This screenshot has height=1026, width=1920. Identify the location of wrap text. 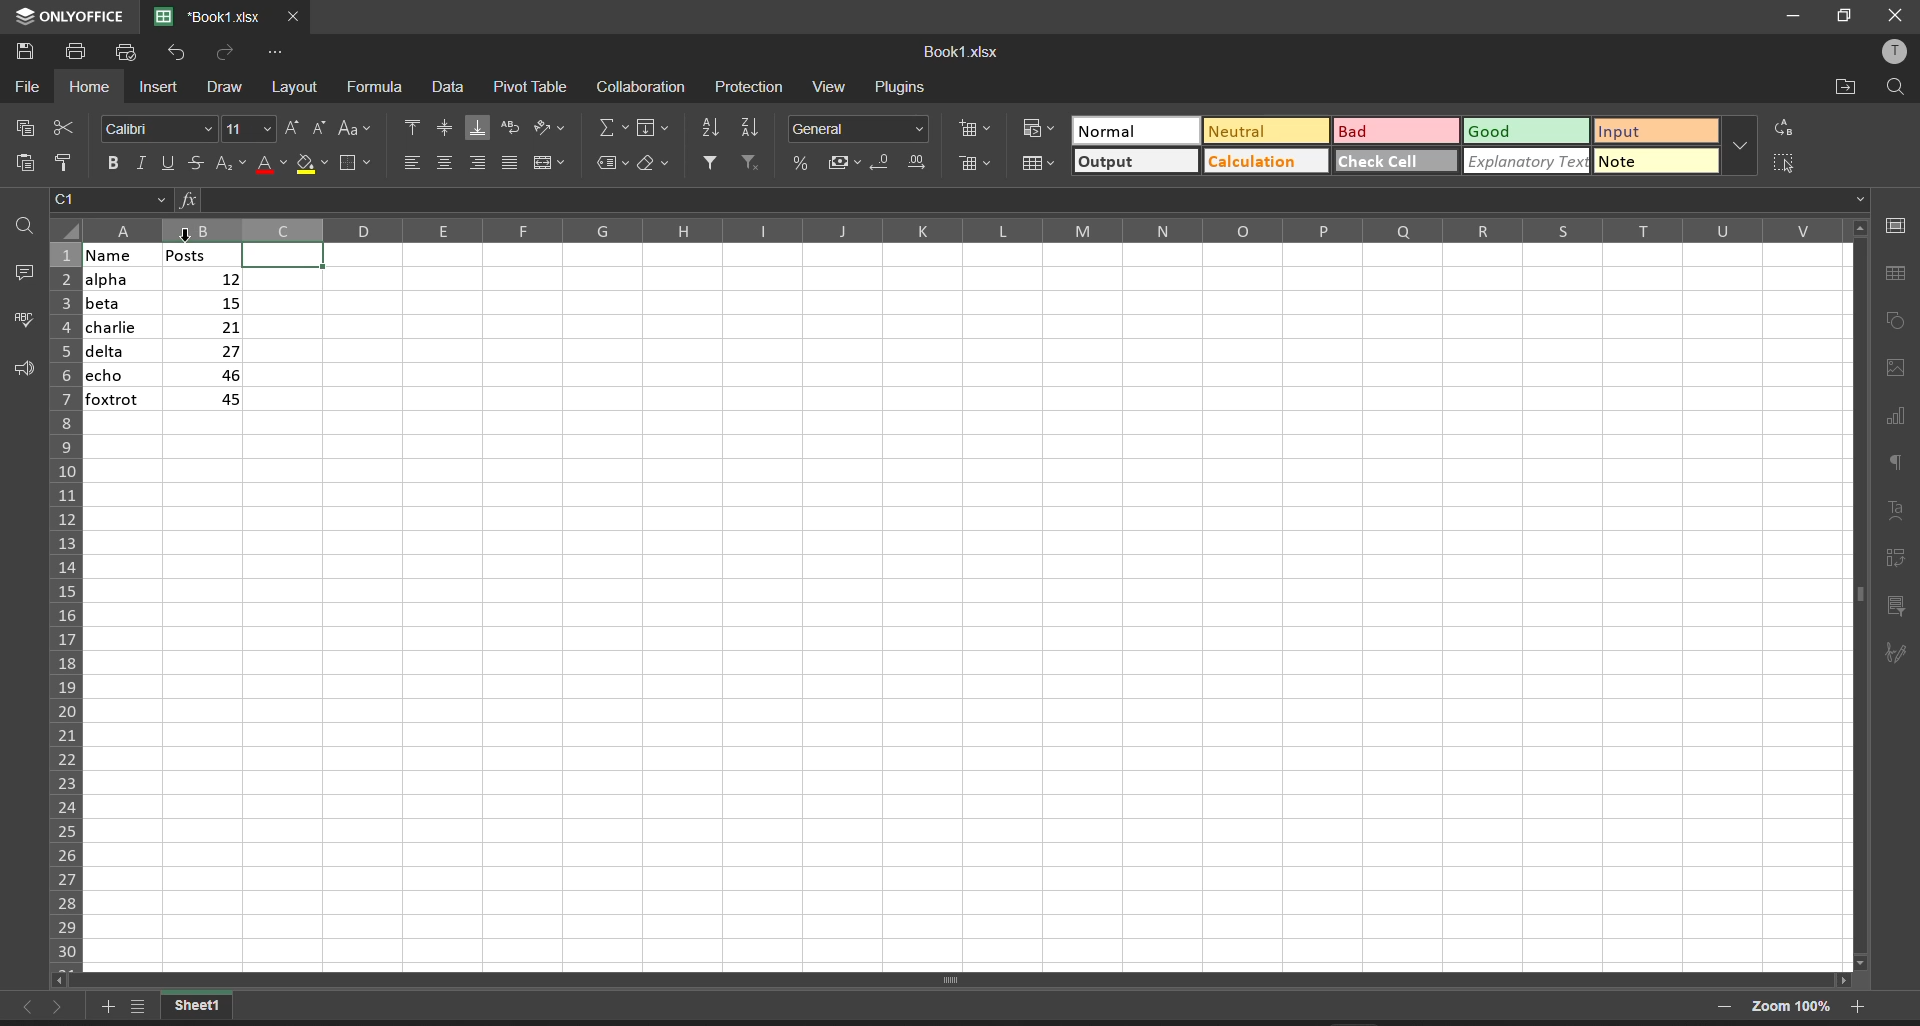
(509, 131).